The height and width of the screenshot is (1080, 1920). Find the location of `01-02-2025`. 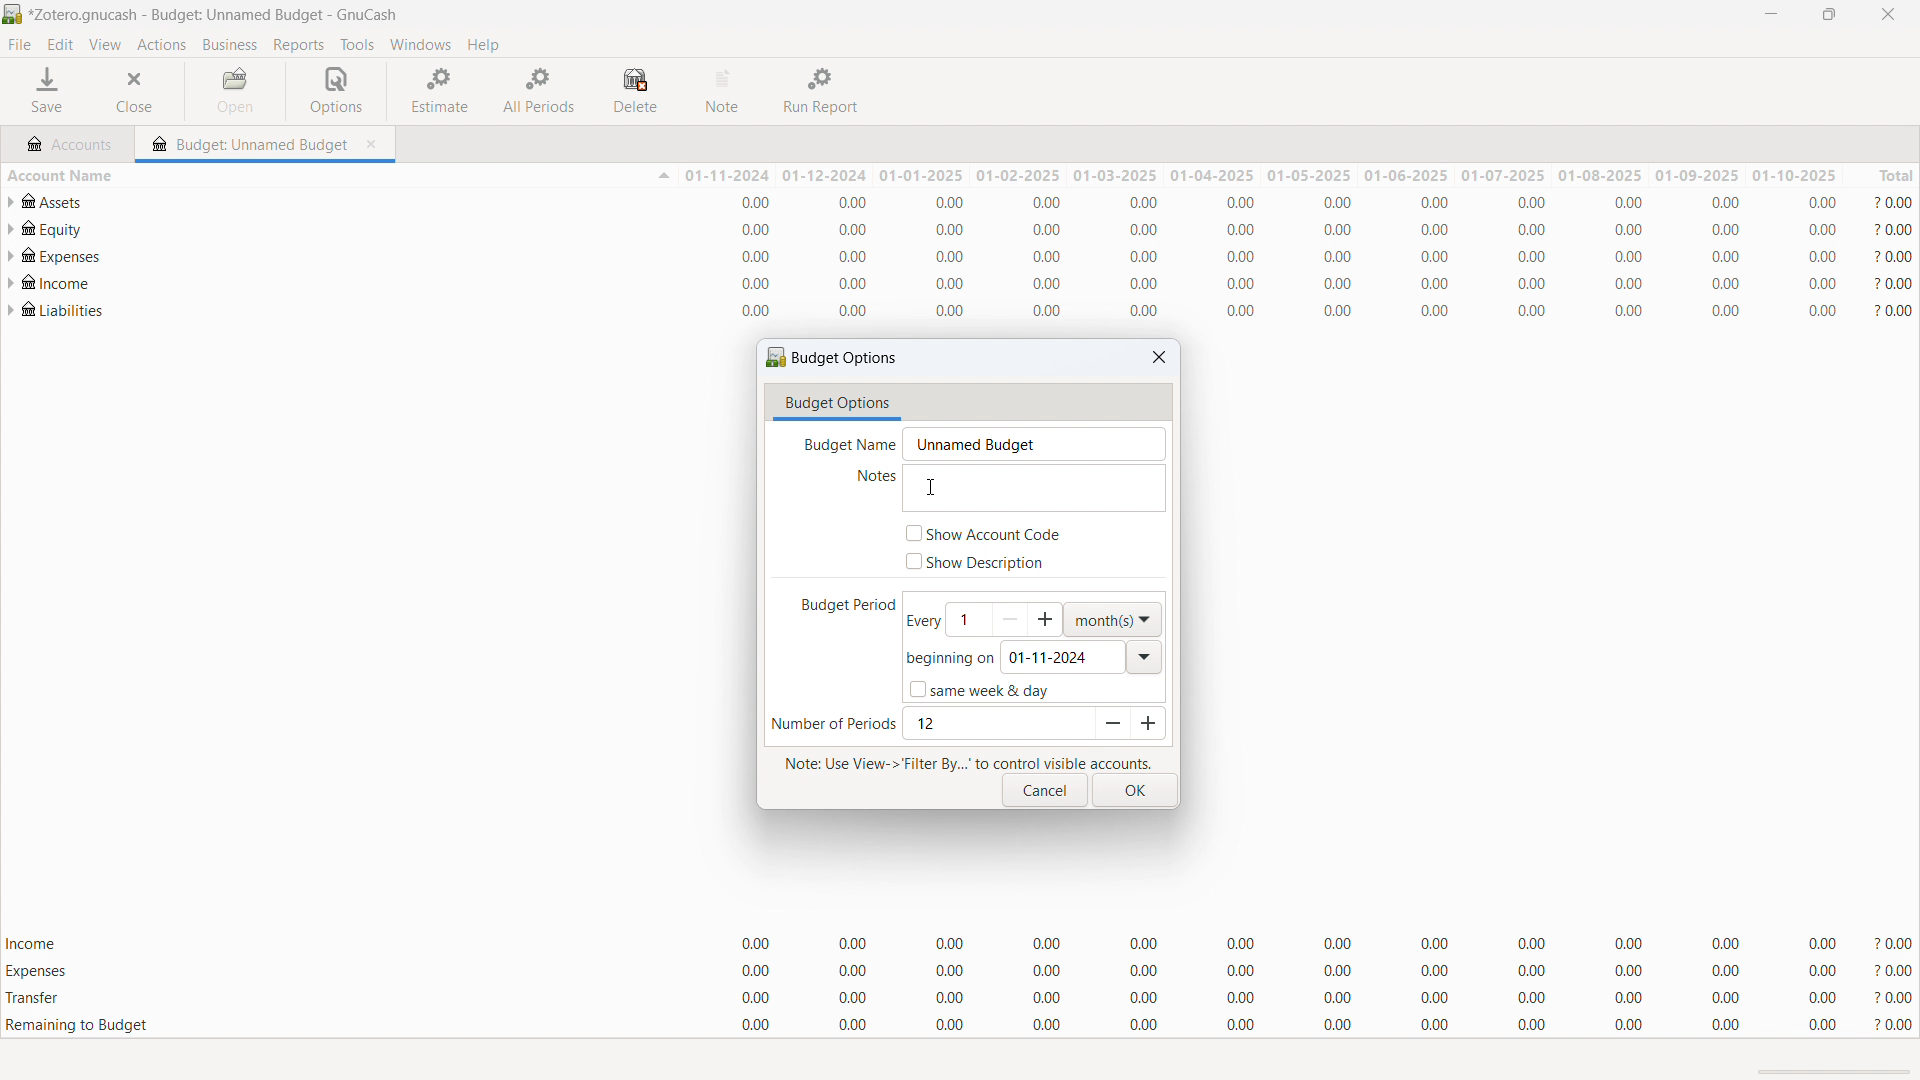

01-02-2025 is located at coordinates (1018, 175).